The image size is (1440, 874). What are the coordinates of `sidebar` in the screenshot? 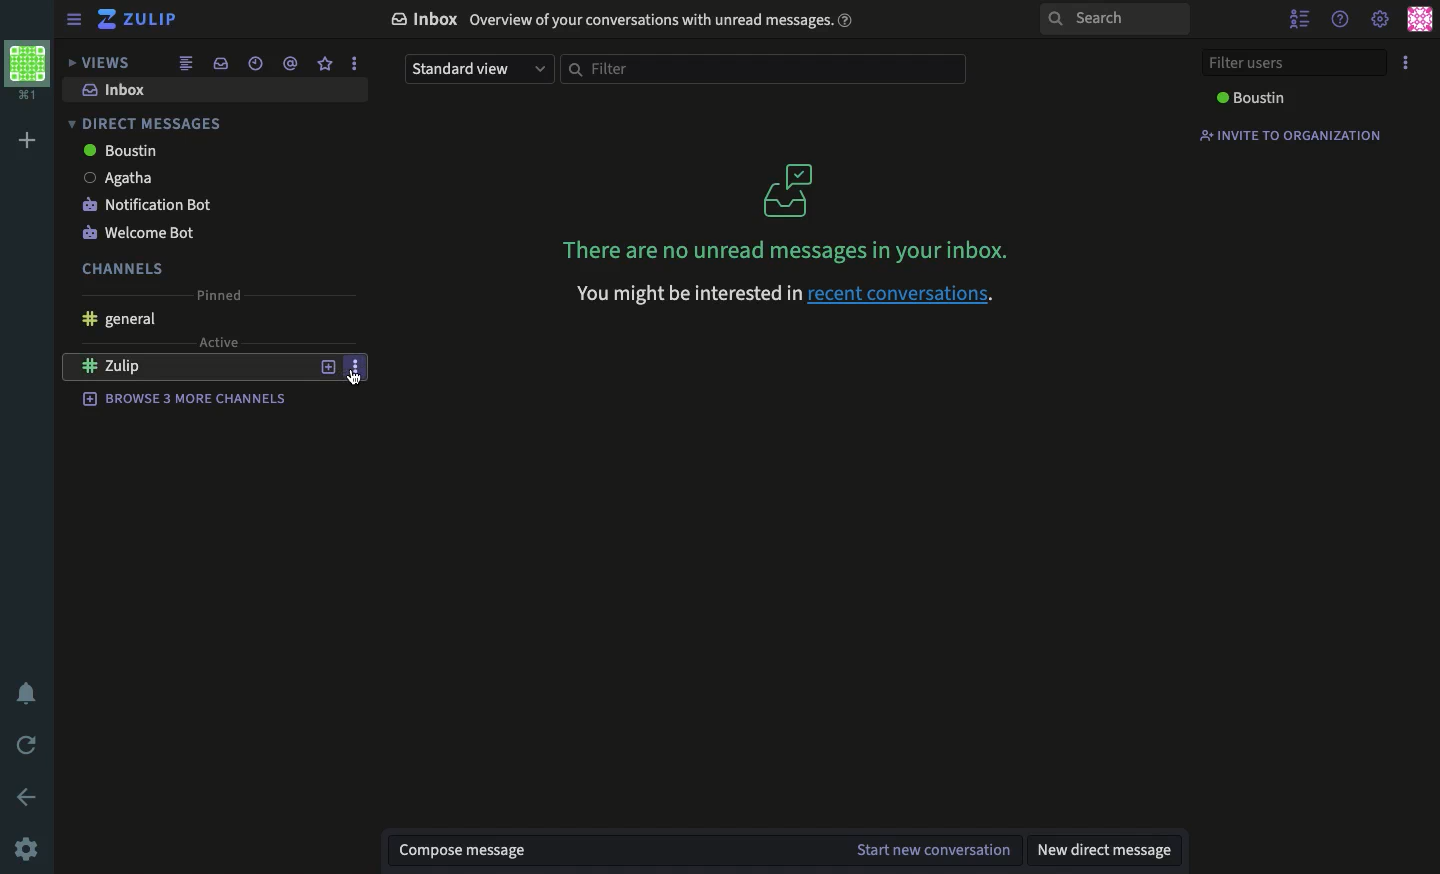 It's located at (73, 21).